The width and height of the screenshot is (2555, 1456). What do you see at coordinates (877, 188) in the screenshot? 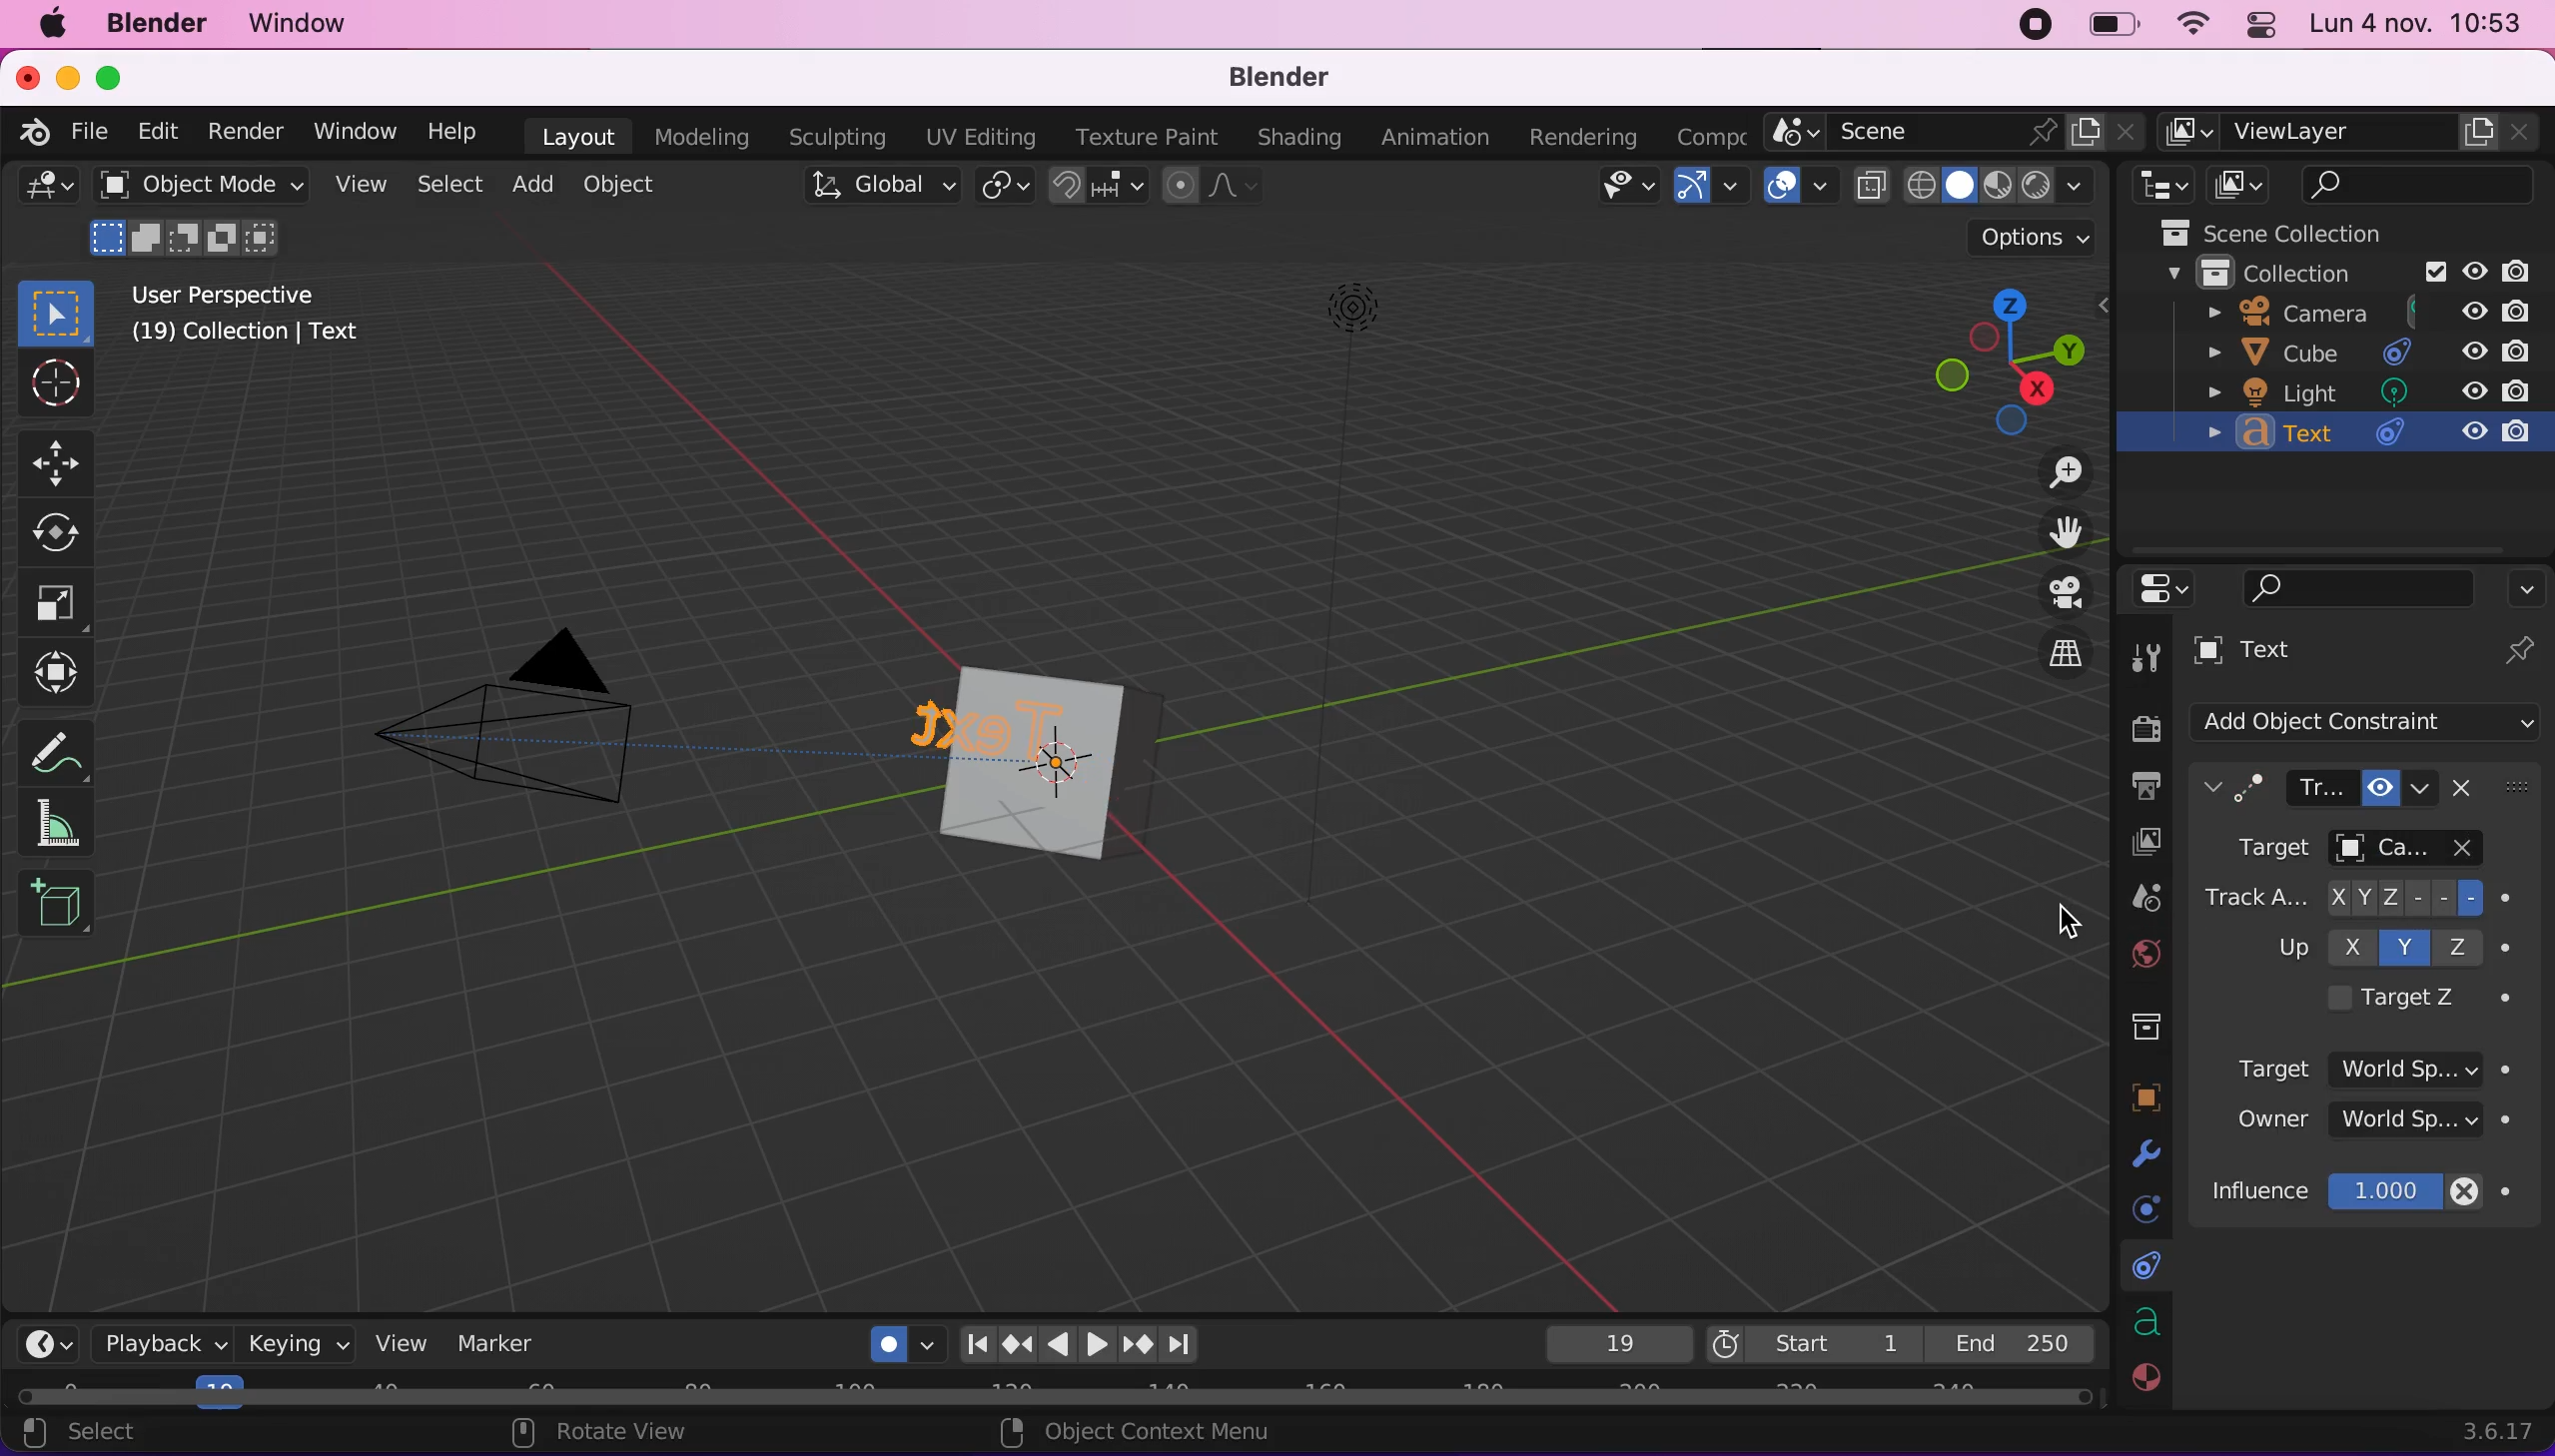
I see `global` at bounding box center [877, 188].